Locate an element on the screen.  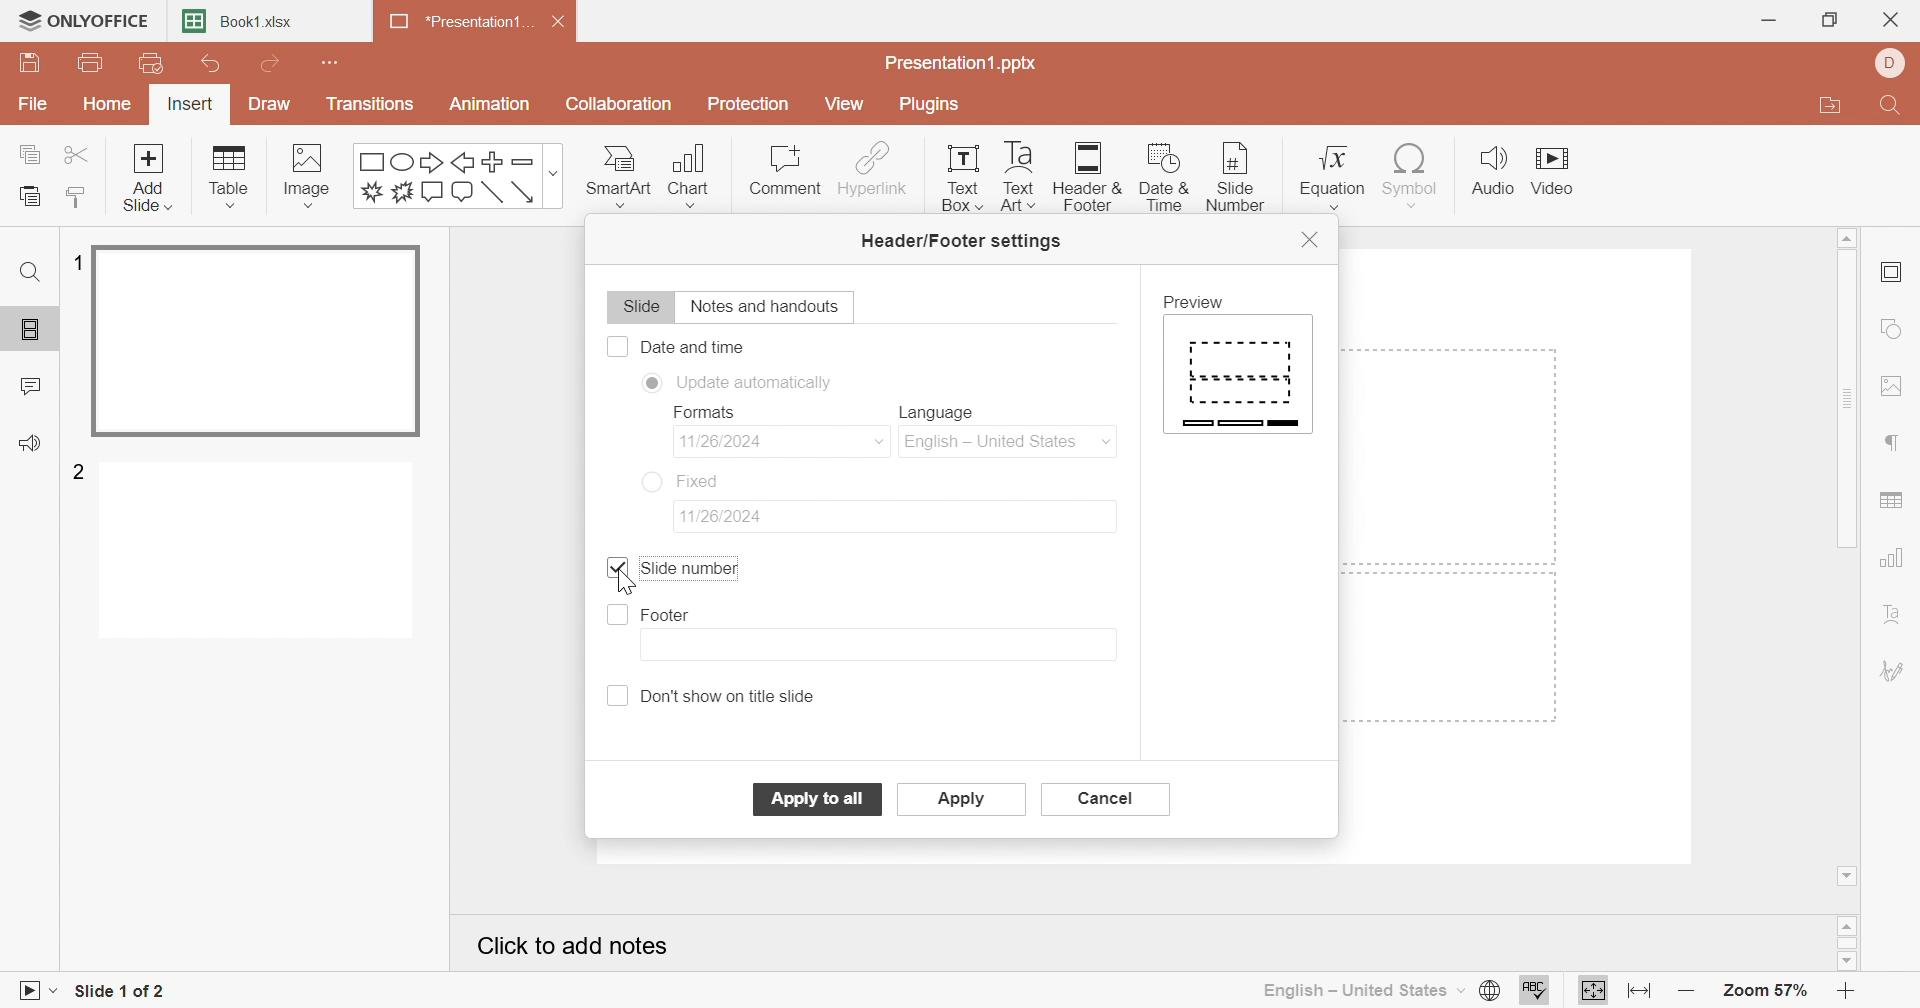
Preview is located at coordinates (1199, 302).